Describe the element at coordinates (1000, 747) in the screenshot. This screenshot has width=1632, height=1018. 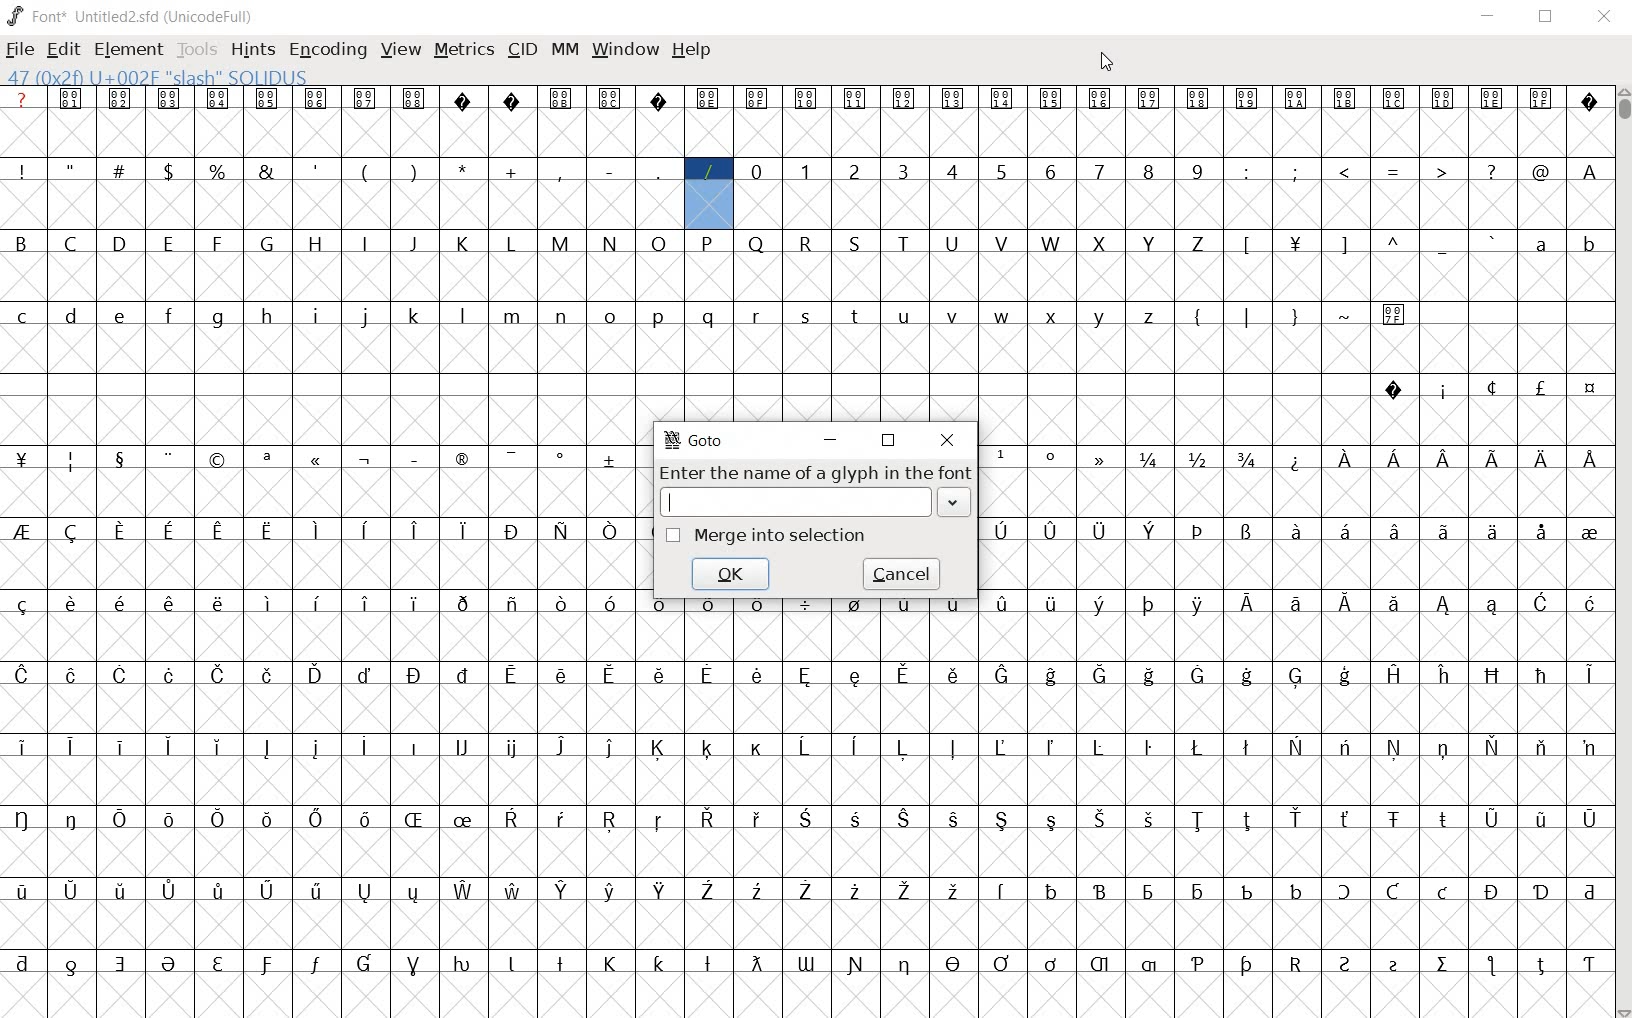
I see `glyph` at that location.